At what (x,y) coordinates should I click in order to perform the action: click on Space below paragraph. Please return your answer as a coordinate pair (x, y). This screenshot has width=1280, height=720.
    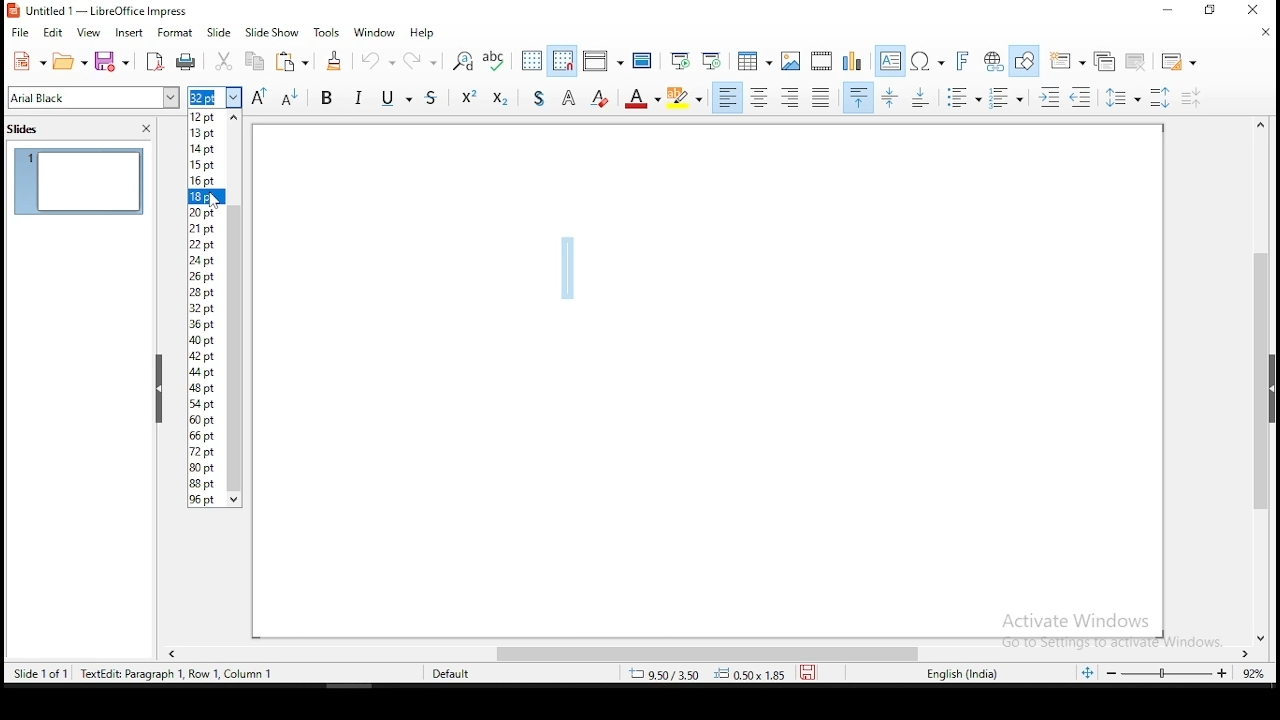
    Looking at the image, I should click on (859, 97).